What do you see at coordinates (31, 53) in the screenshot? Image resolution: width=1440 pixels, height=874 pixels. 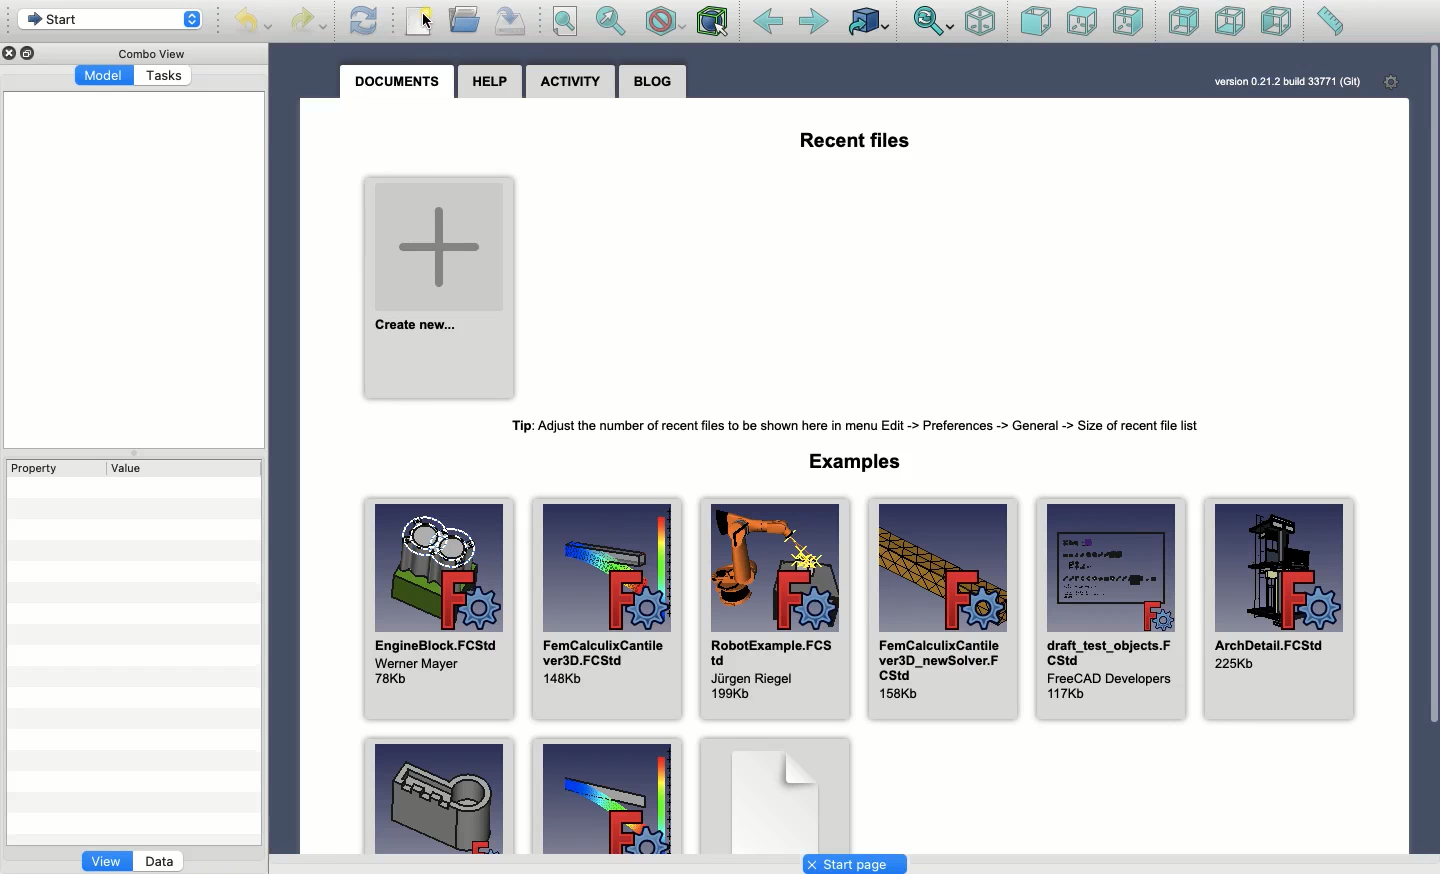 I see `Duplicate` at bounding box center [31, 53].